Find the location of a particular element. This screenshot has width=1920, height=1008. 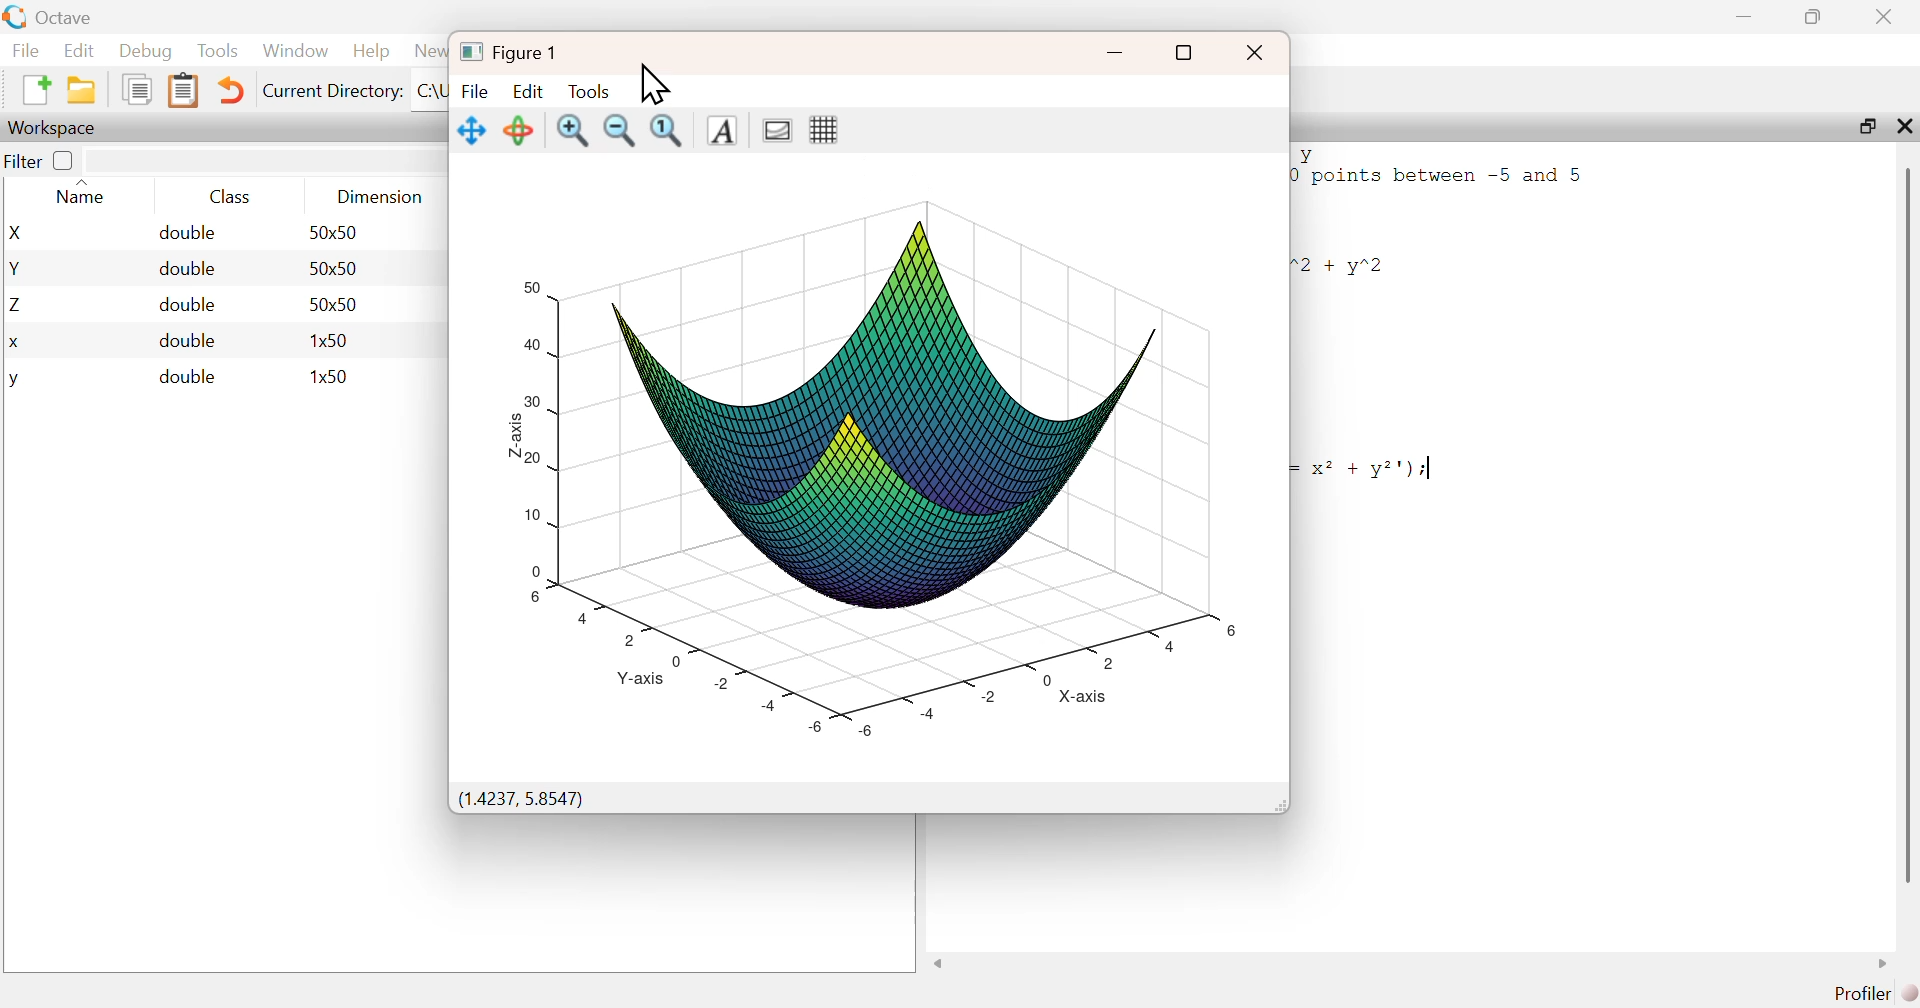

close is located at coordinates (1256, 52).